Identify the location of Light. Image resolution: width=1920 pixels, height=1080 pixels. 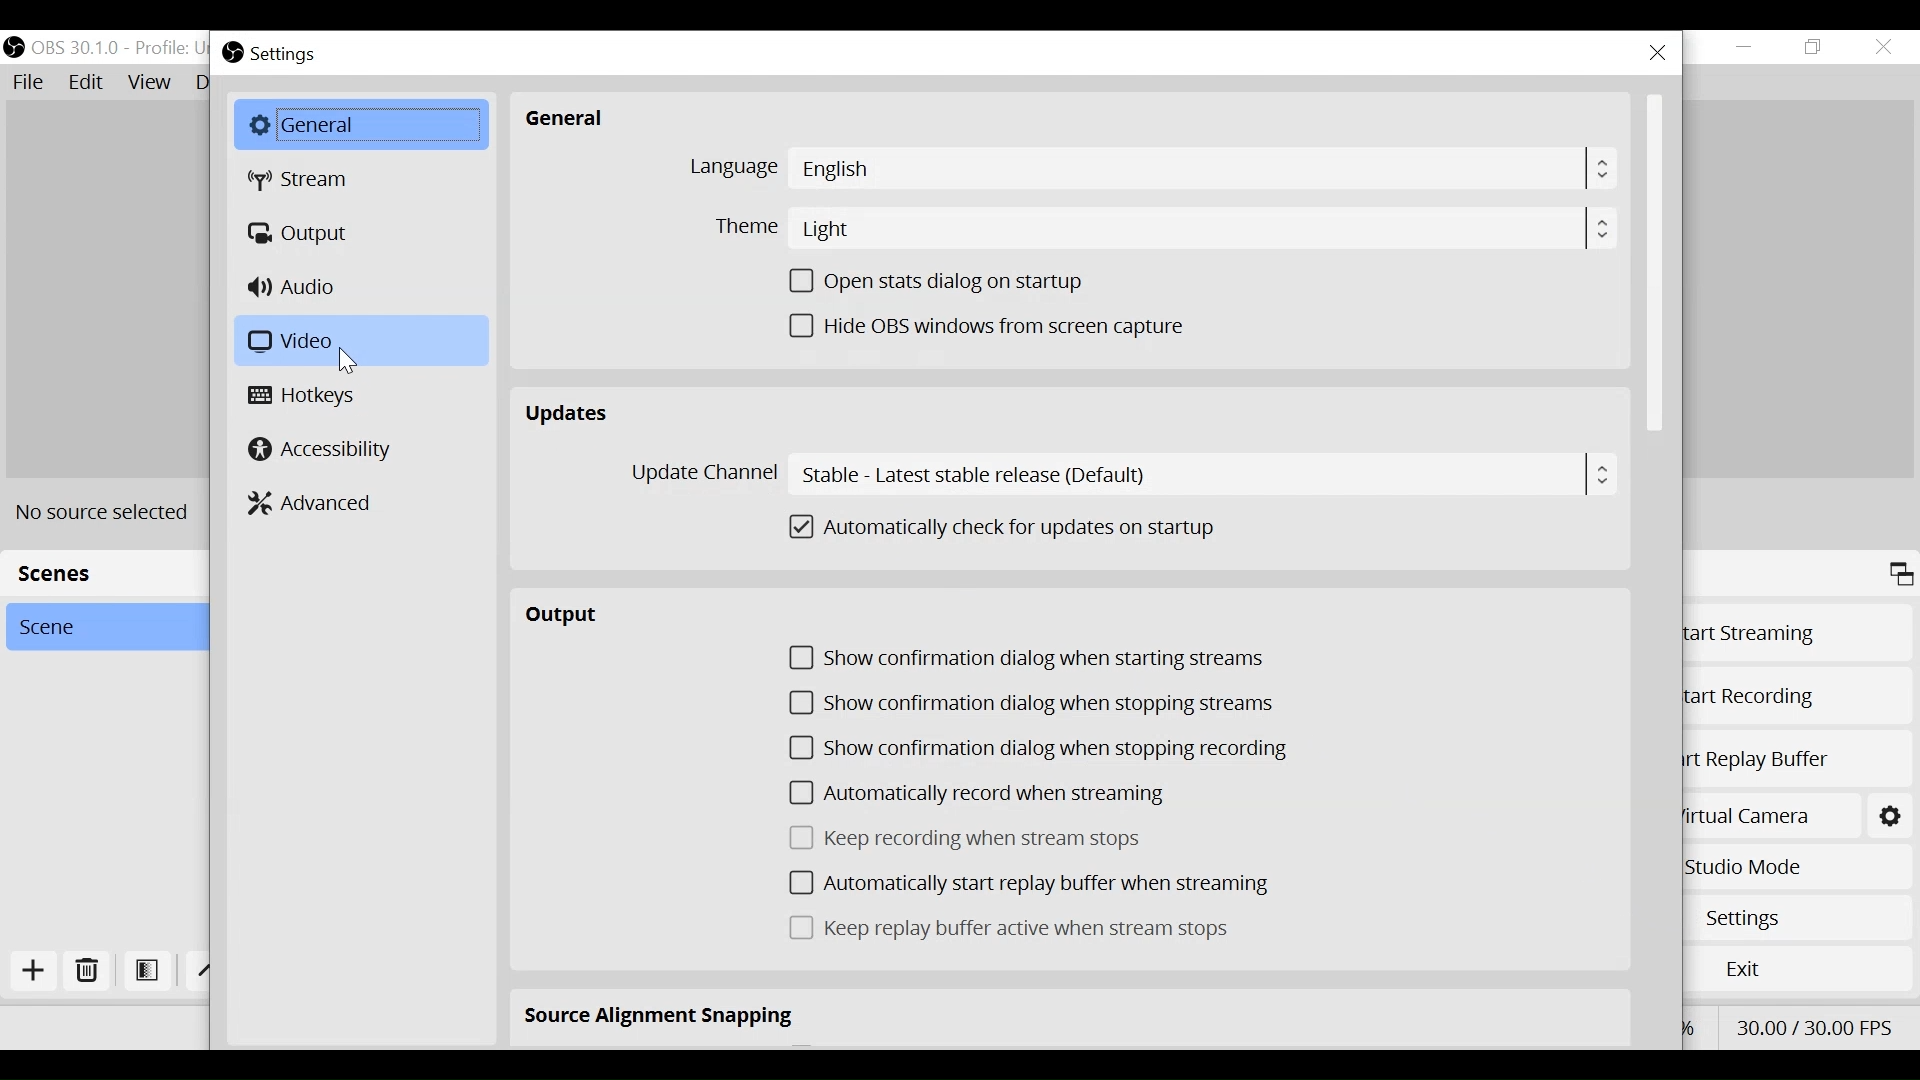
(1204, 228).